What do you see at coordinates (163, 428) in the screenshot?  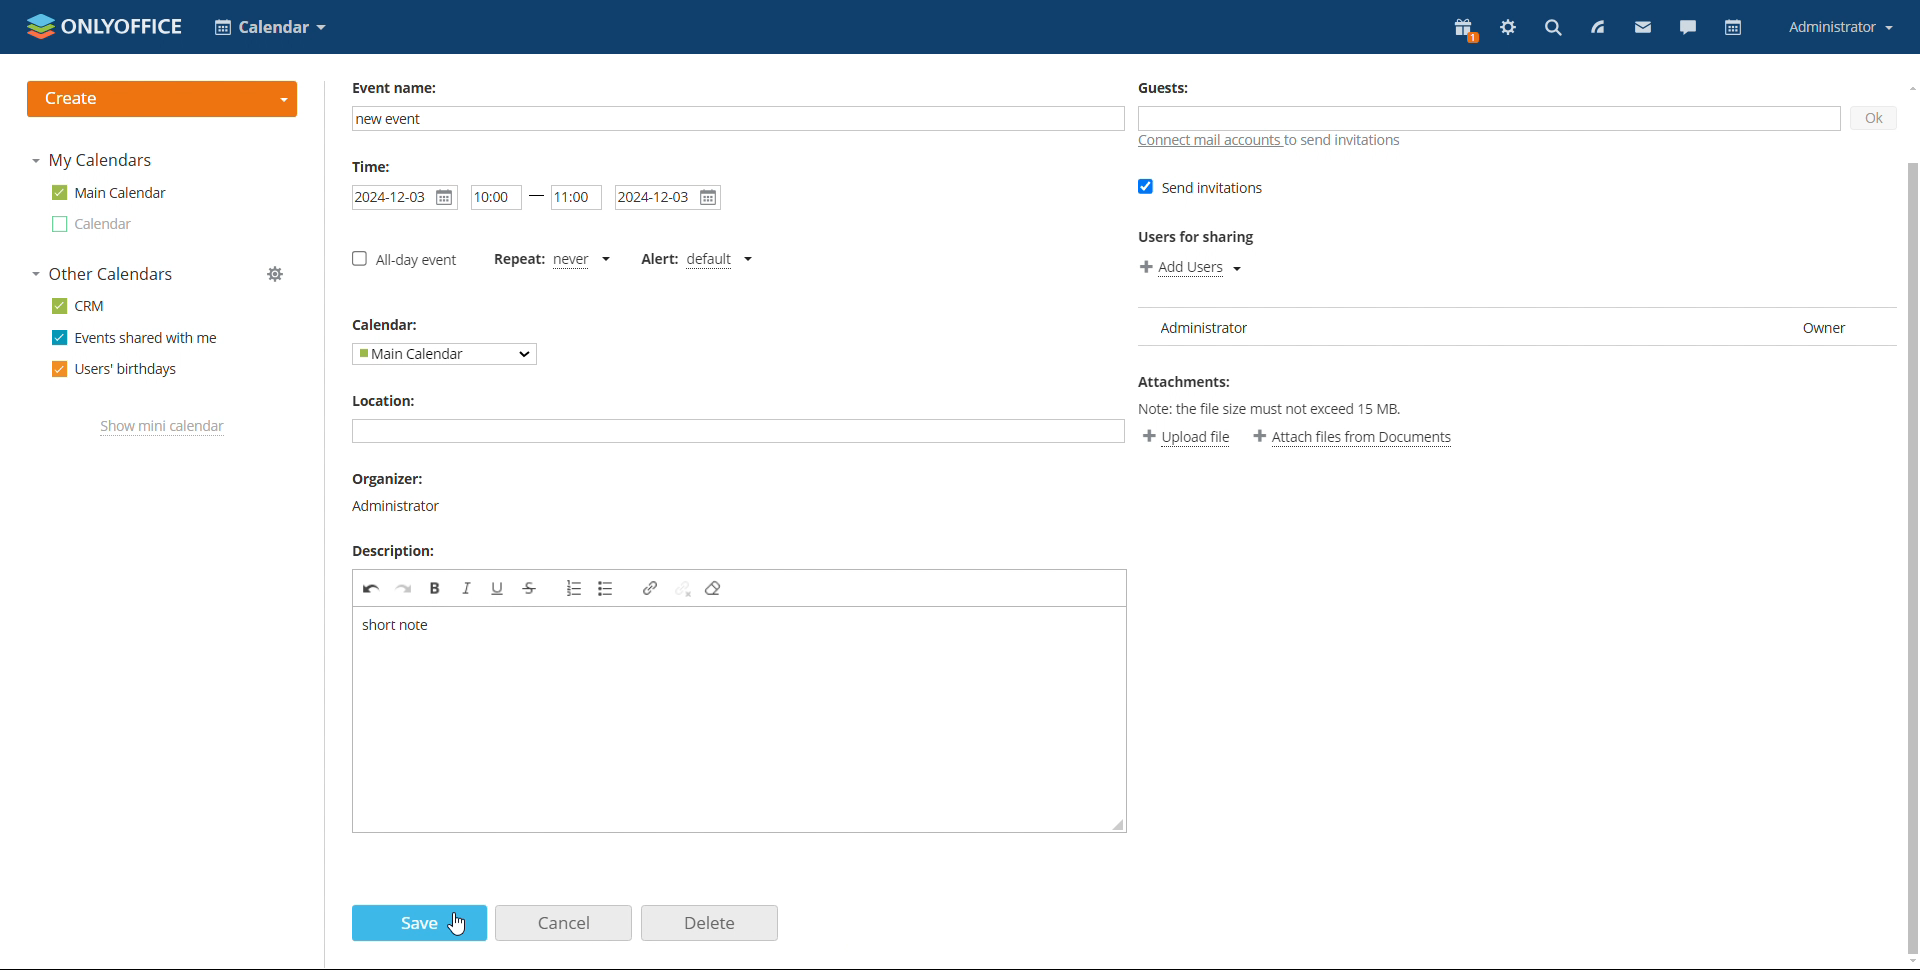 I see `show mini calendar` at bounding box center [163, 428].